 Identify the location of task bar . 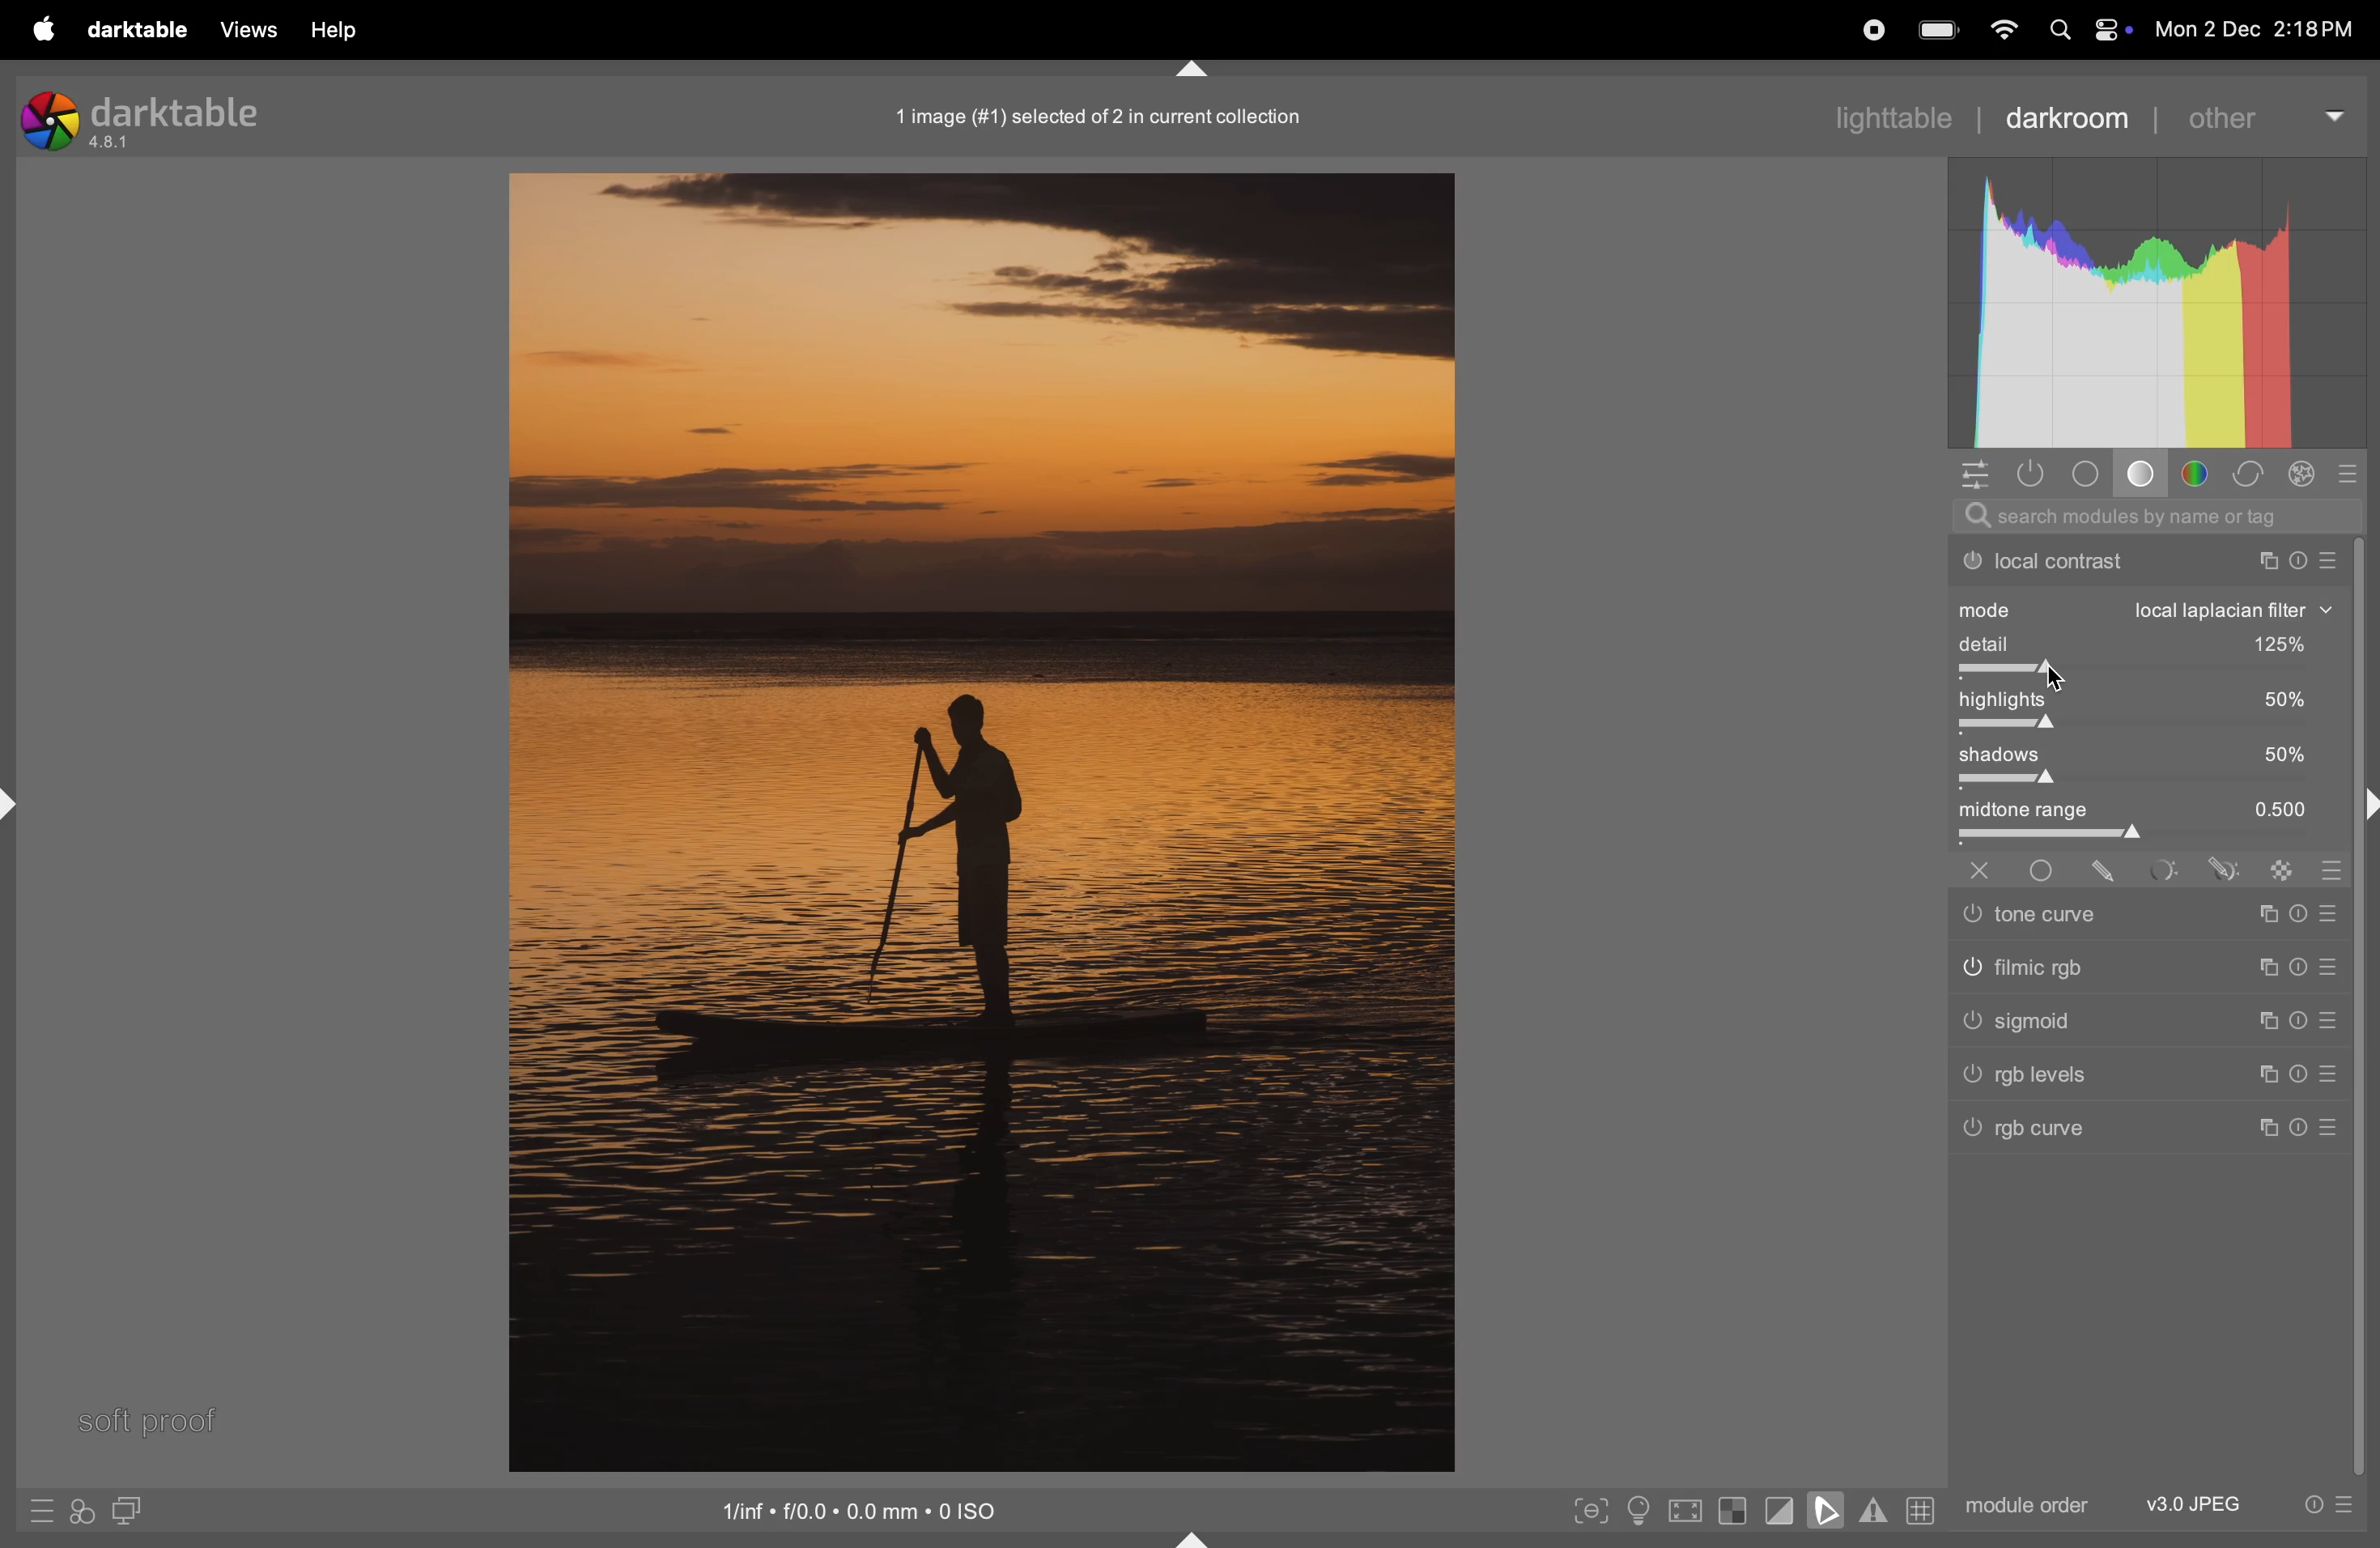
(2365, 1010).